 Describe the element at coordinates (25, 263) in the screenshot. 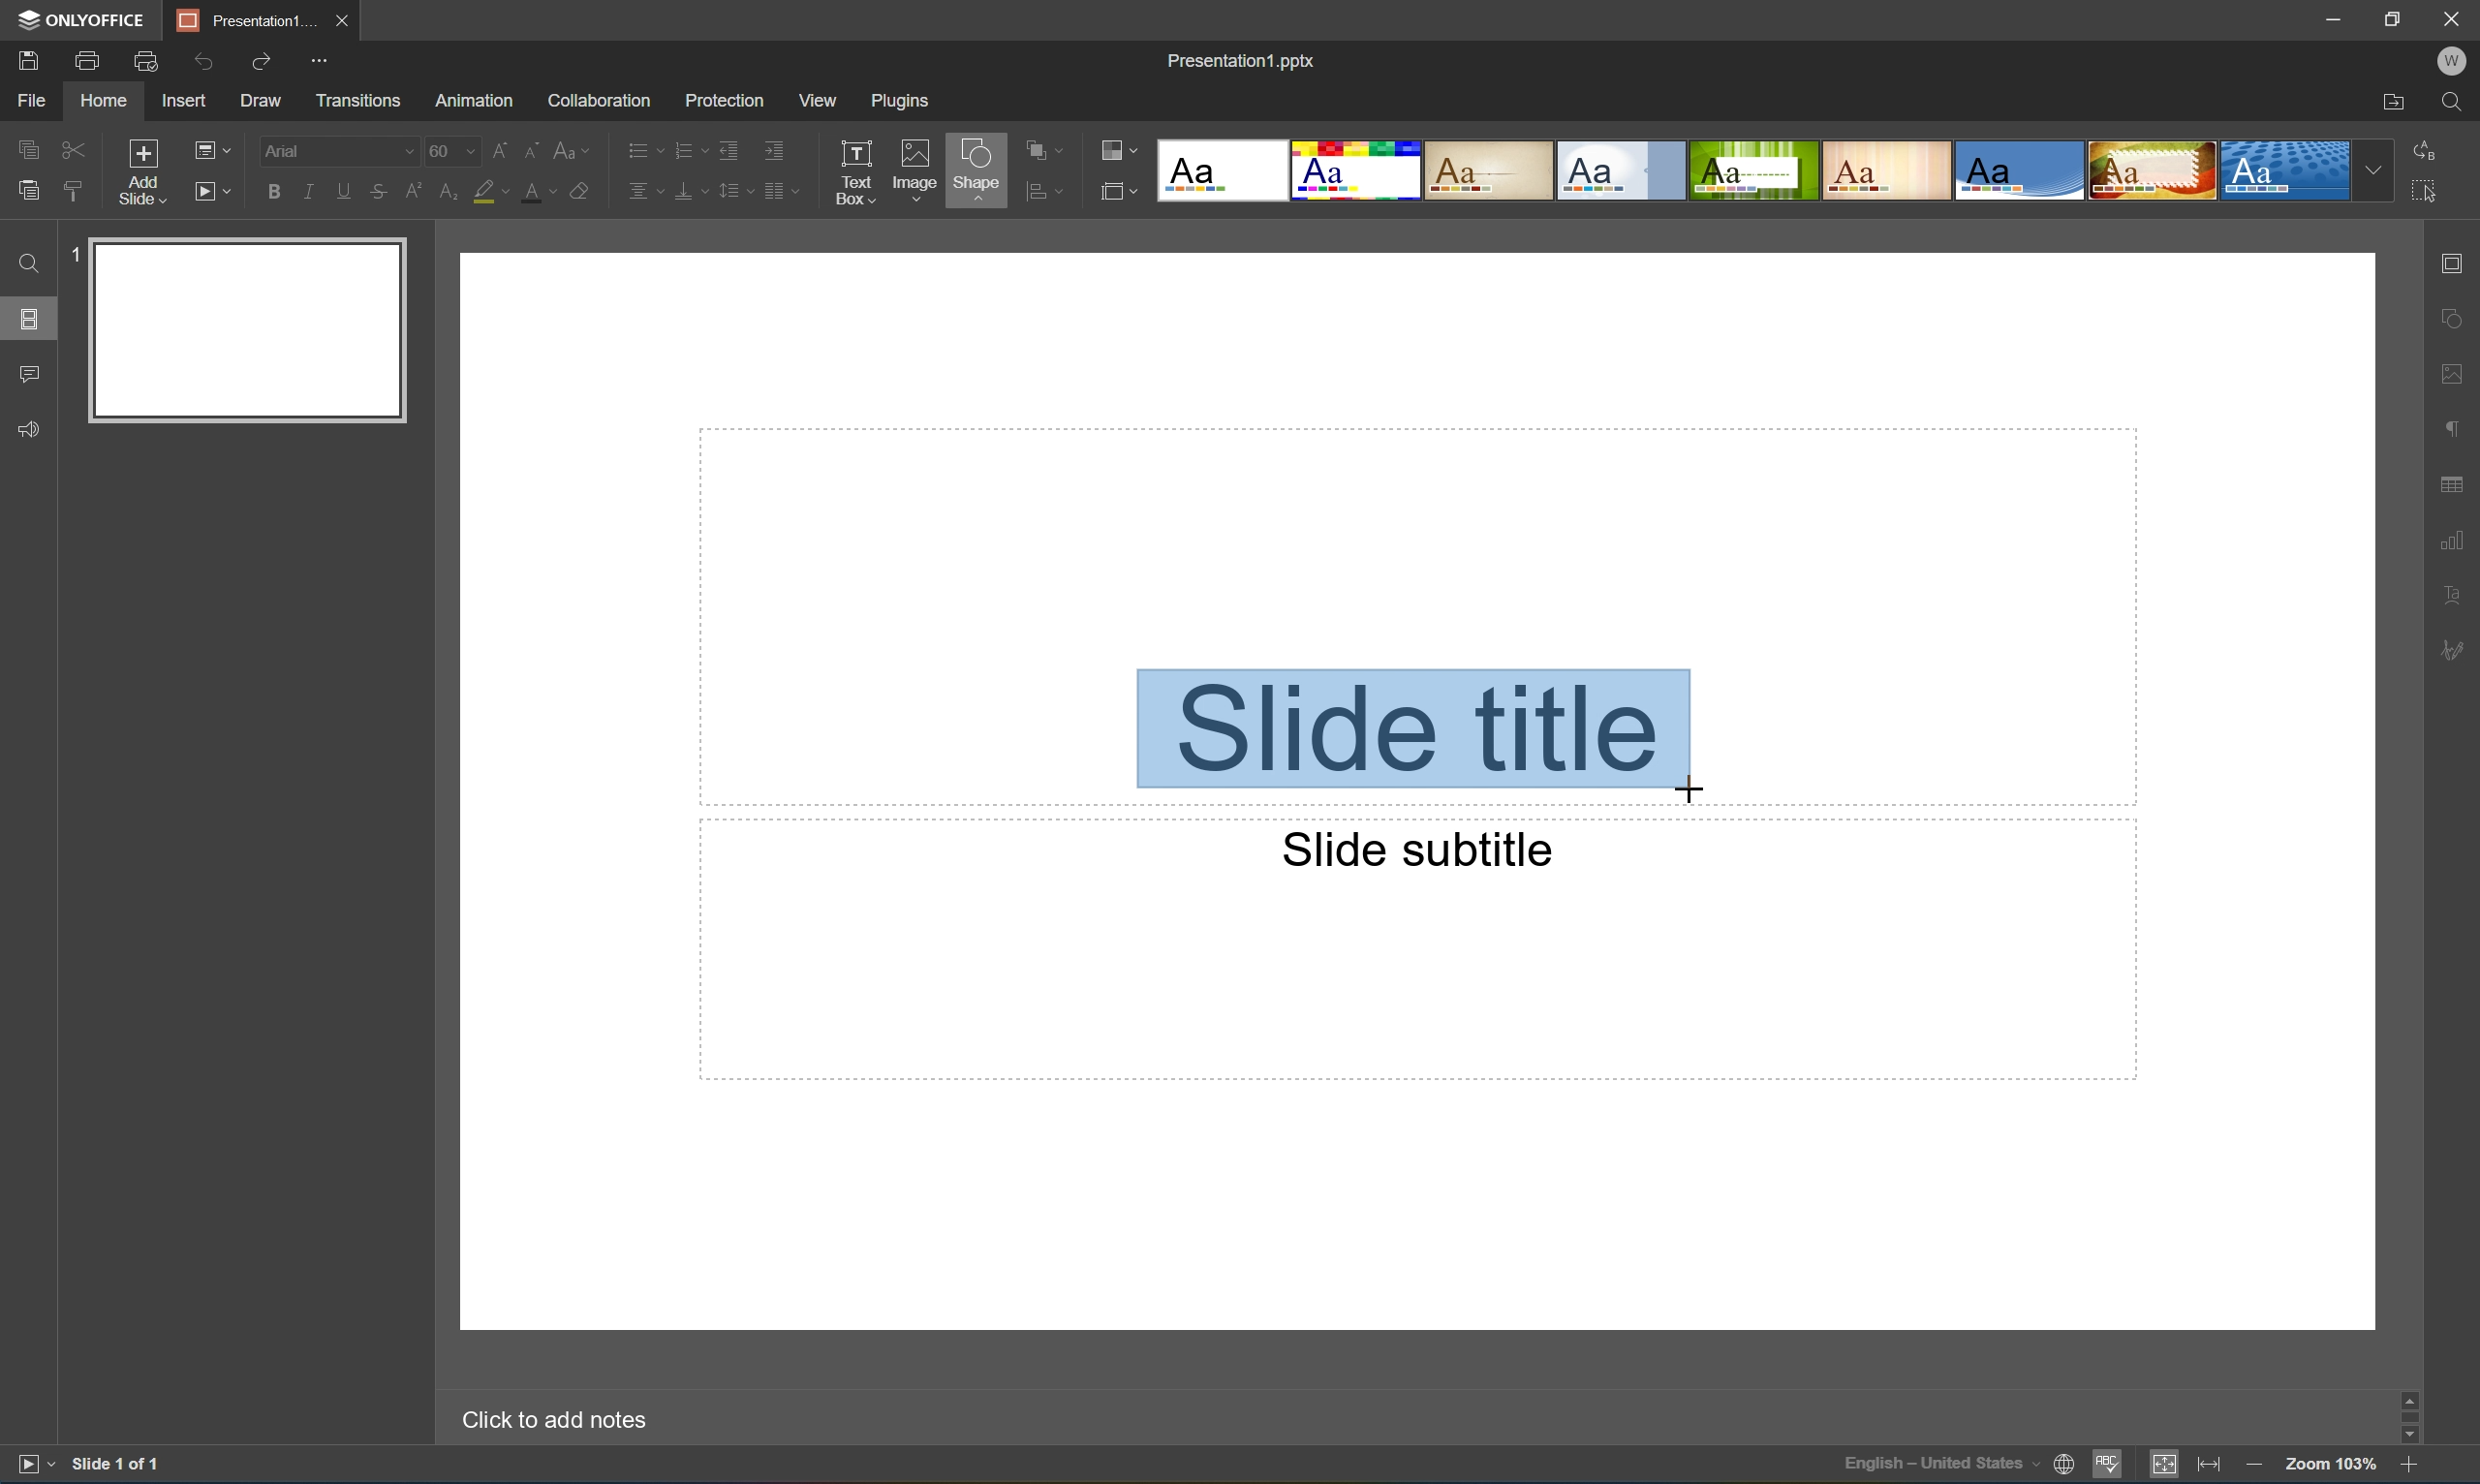

I see `Find` at that location.